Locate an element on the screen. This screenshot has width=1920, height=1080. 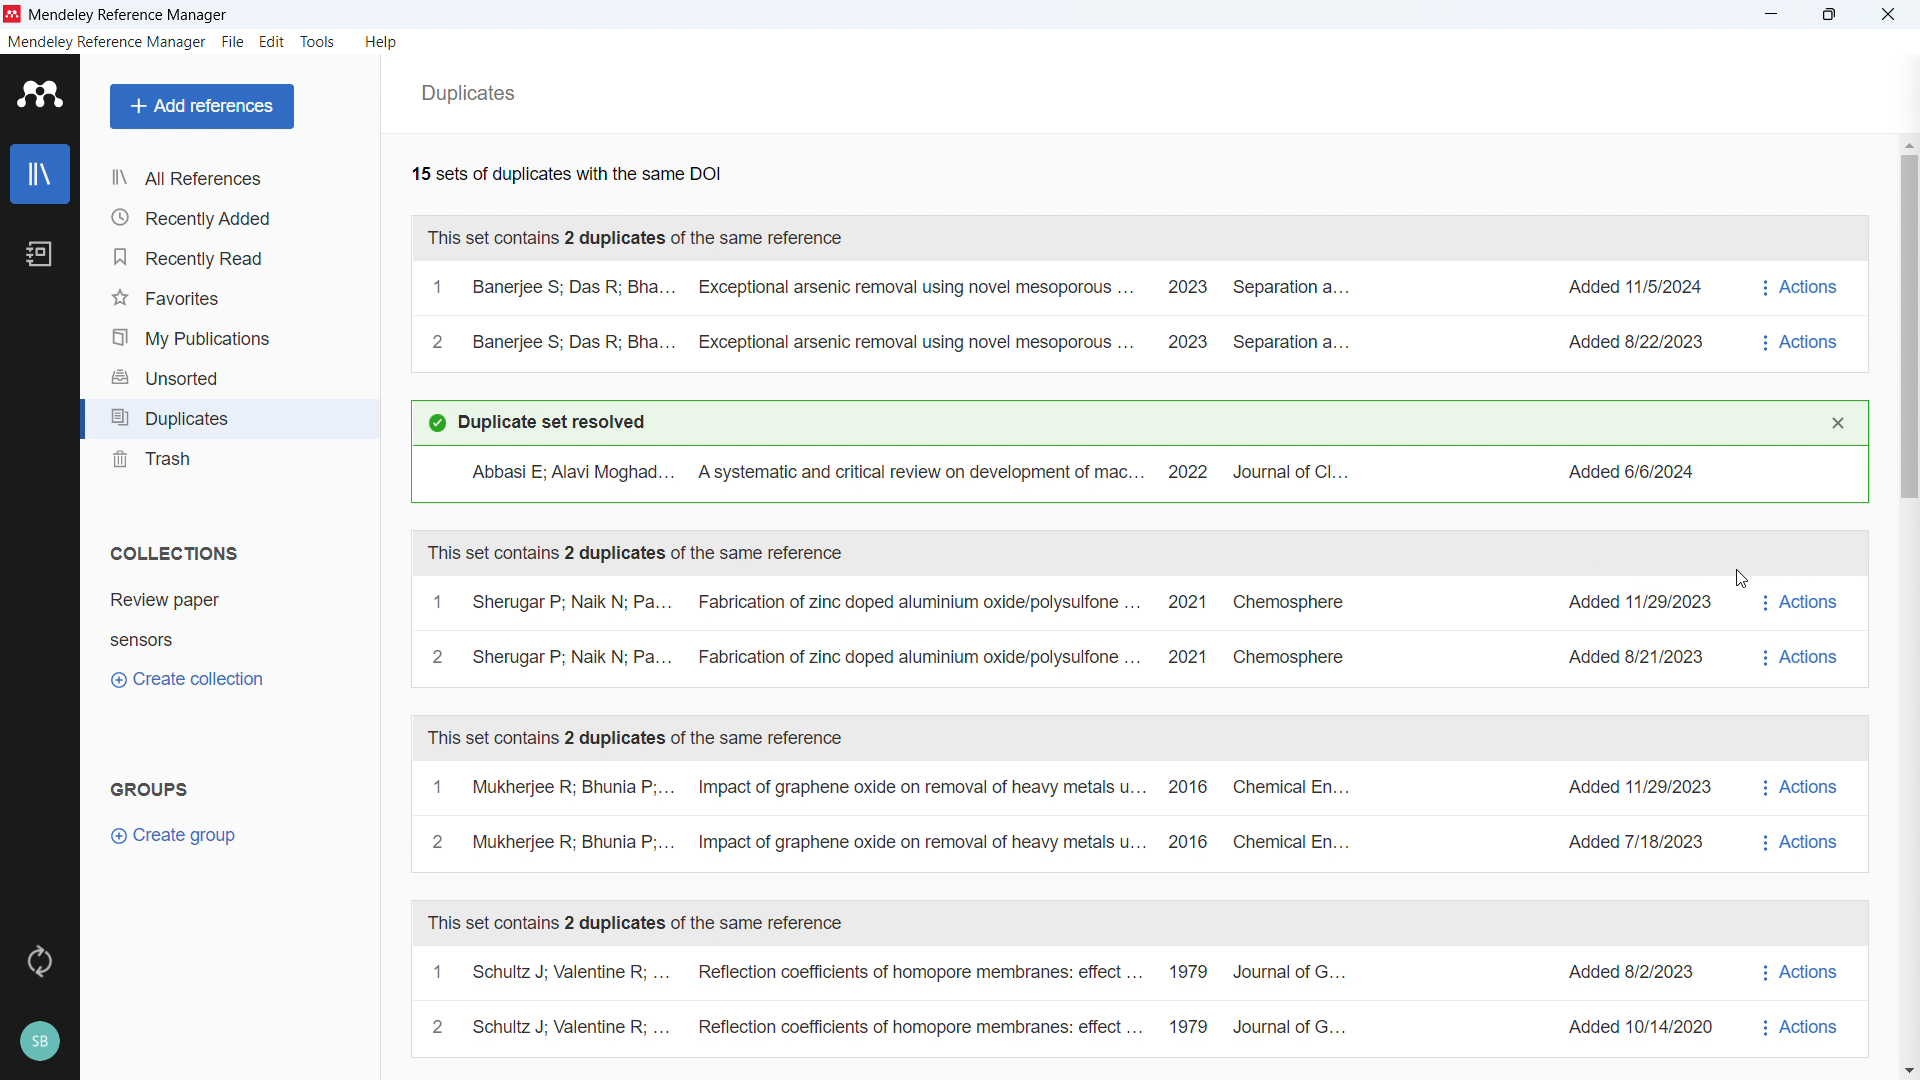
Maximise  is located at coordinates (1828, 15).